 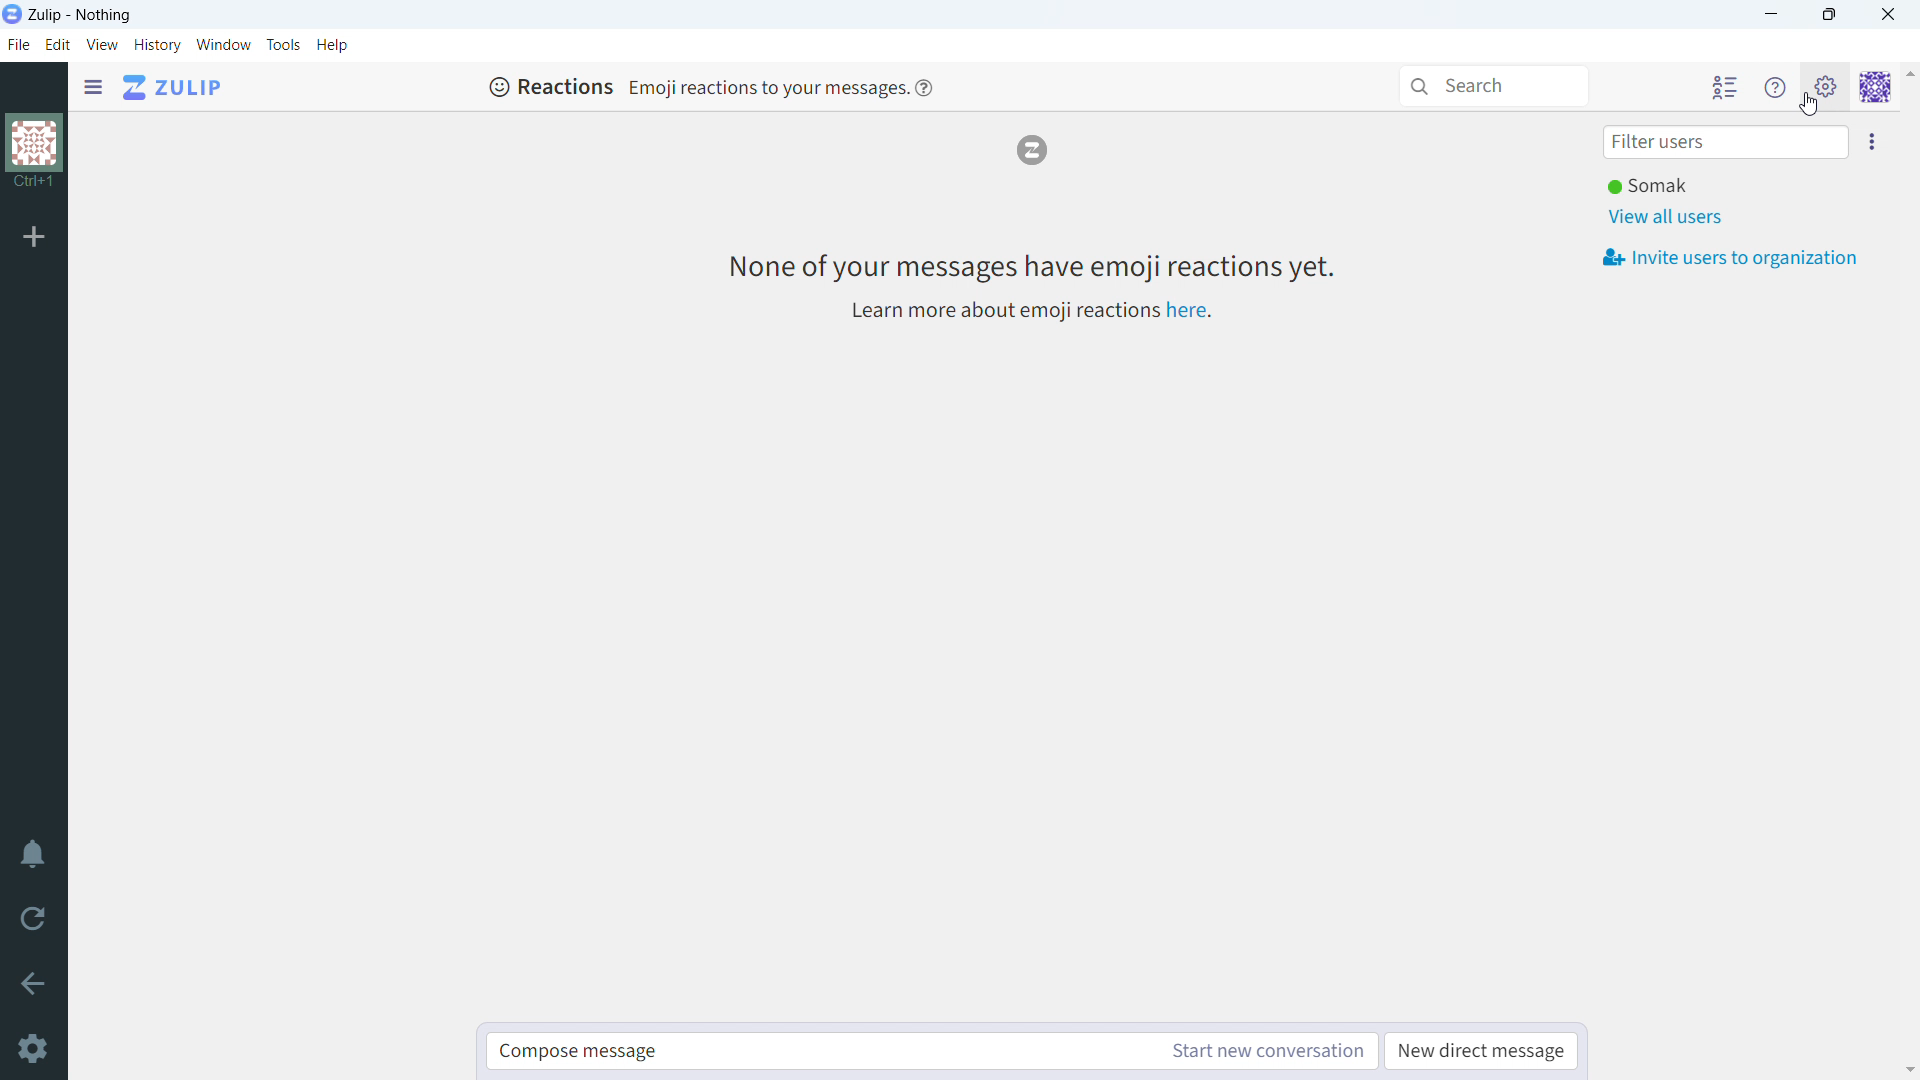 What do you see at coordinates (32, 856) in the screenshot?
I see `enable do not disturb` at bounding box center [32, 856].